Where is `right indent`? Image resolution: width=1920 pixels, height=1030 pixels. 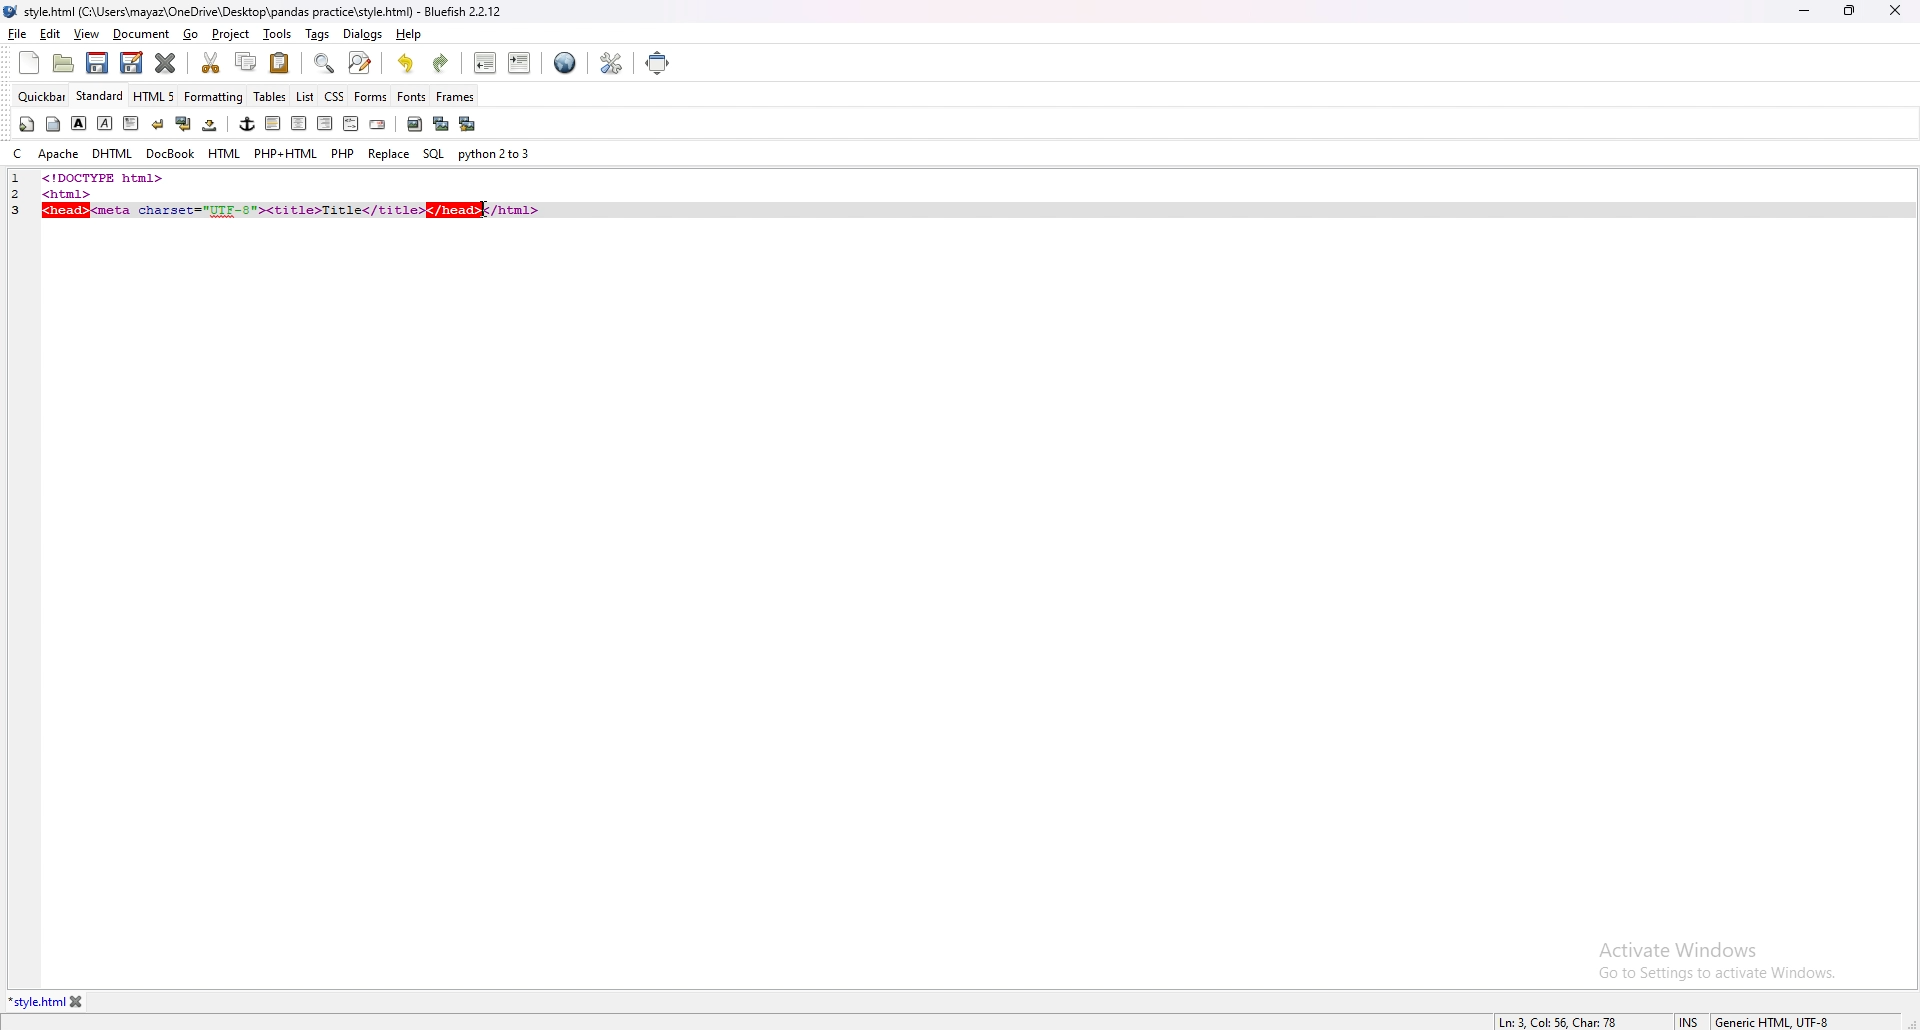 right indent is located at coordinates (322, 123).